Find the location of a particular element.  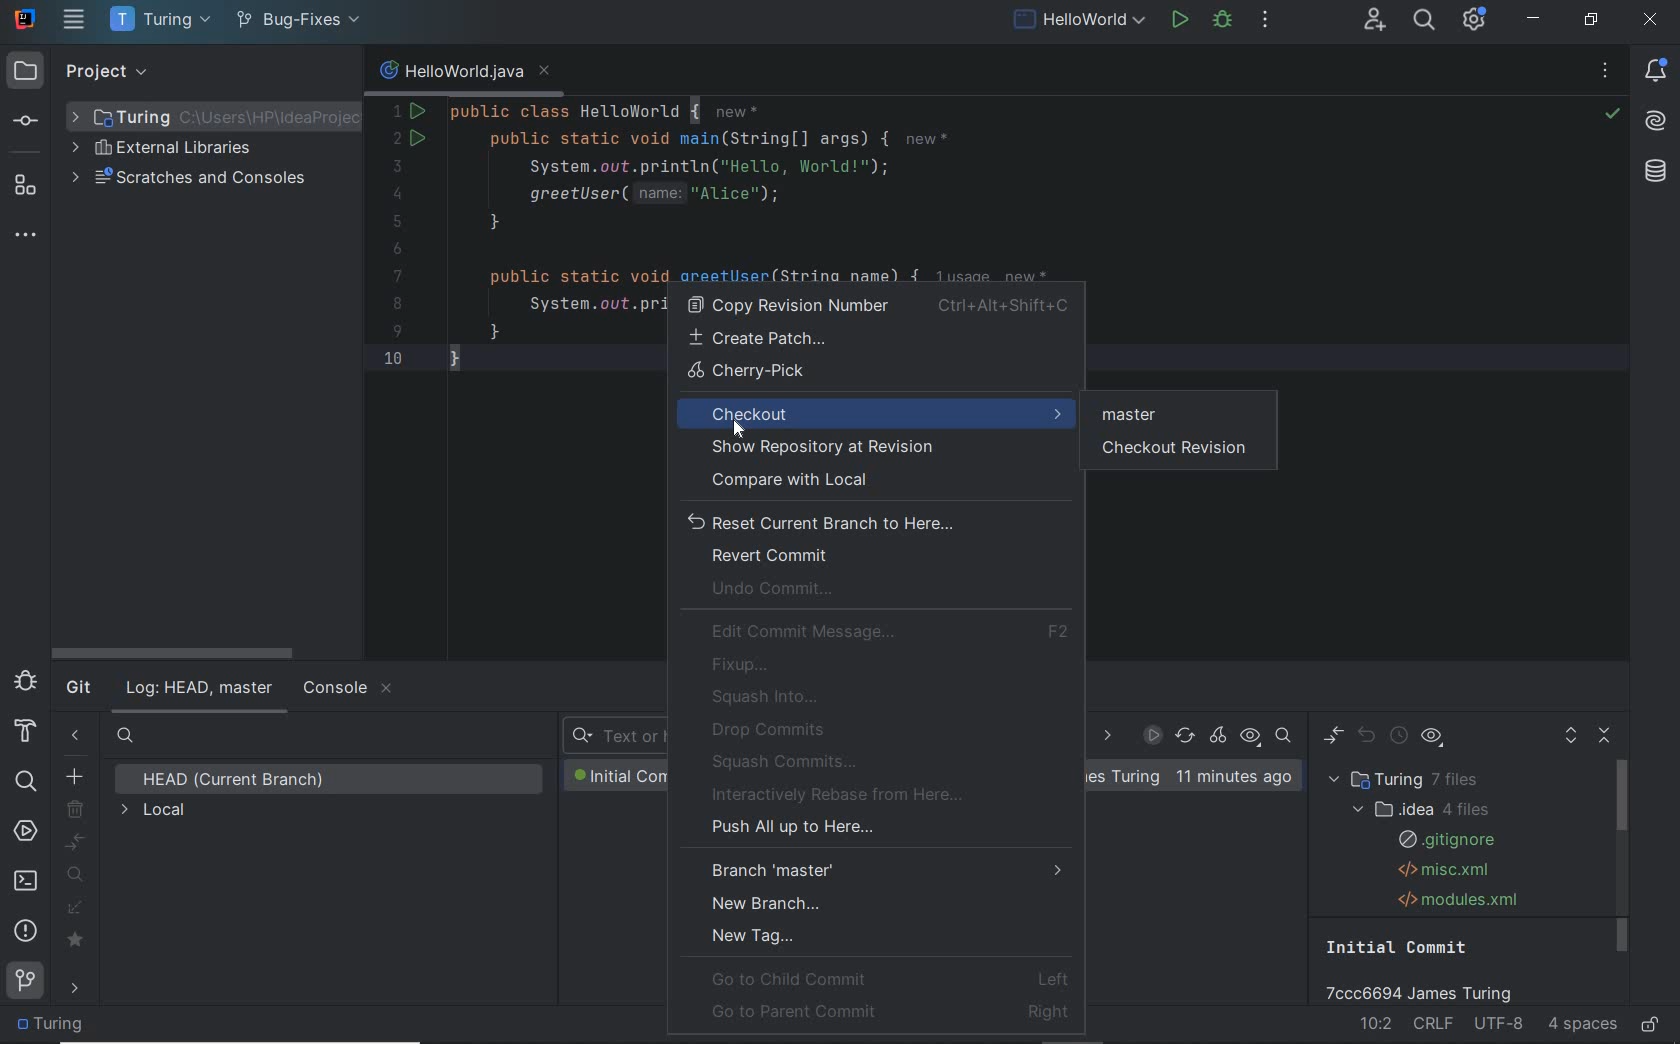

collapse all is located at coordinates (1607, 737).